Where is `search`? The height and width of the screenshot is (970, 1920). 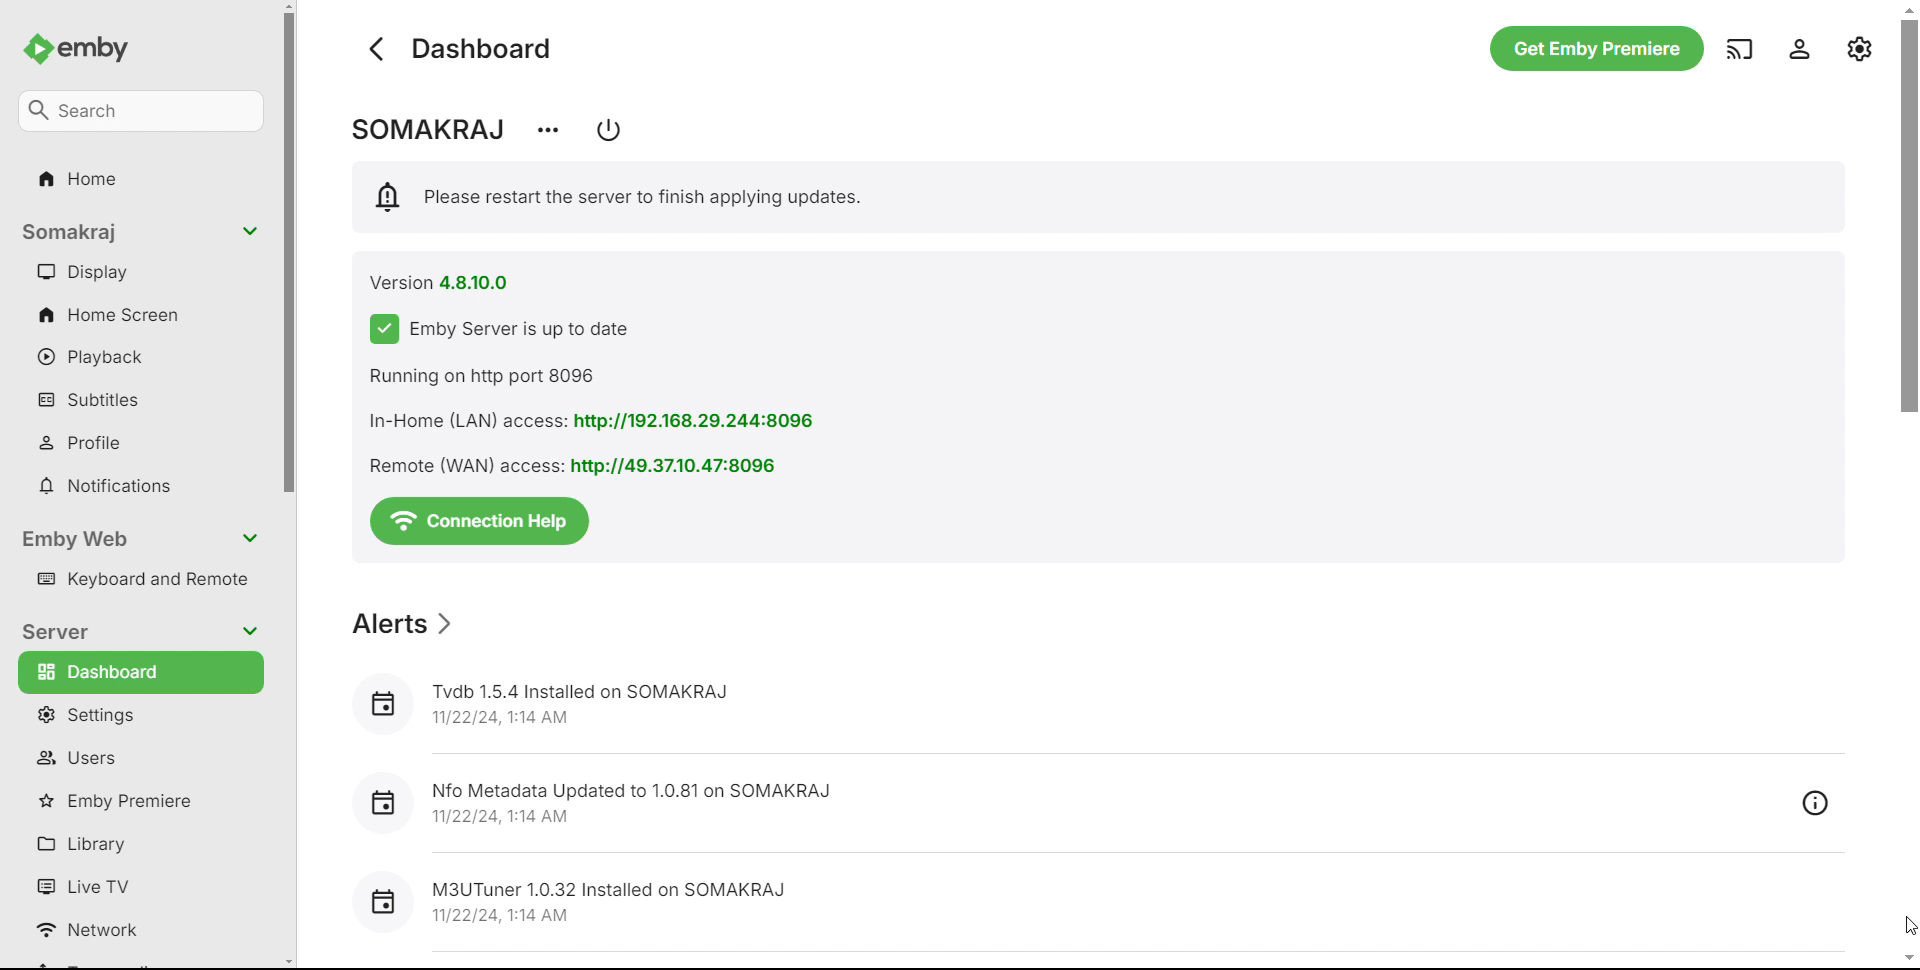
search is located at coordinates (140, 112).